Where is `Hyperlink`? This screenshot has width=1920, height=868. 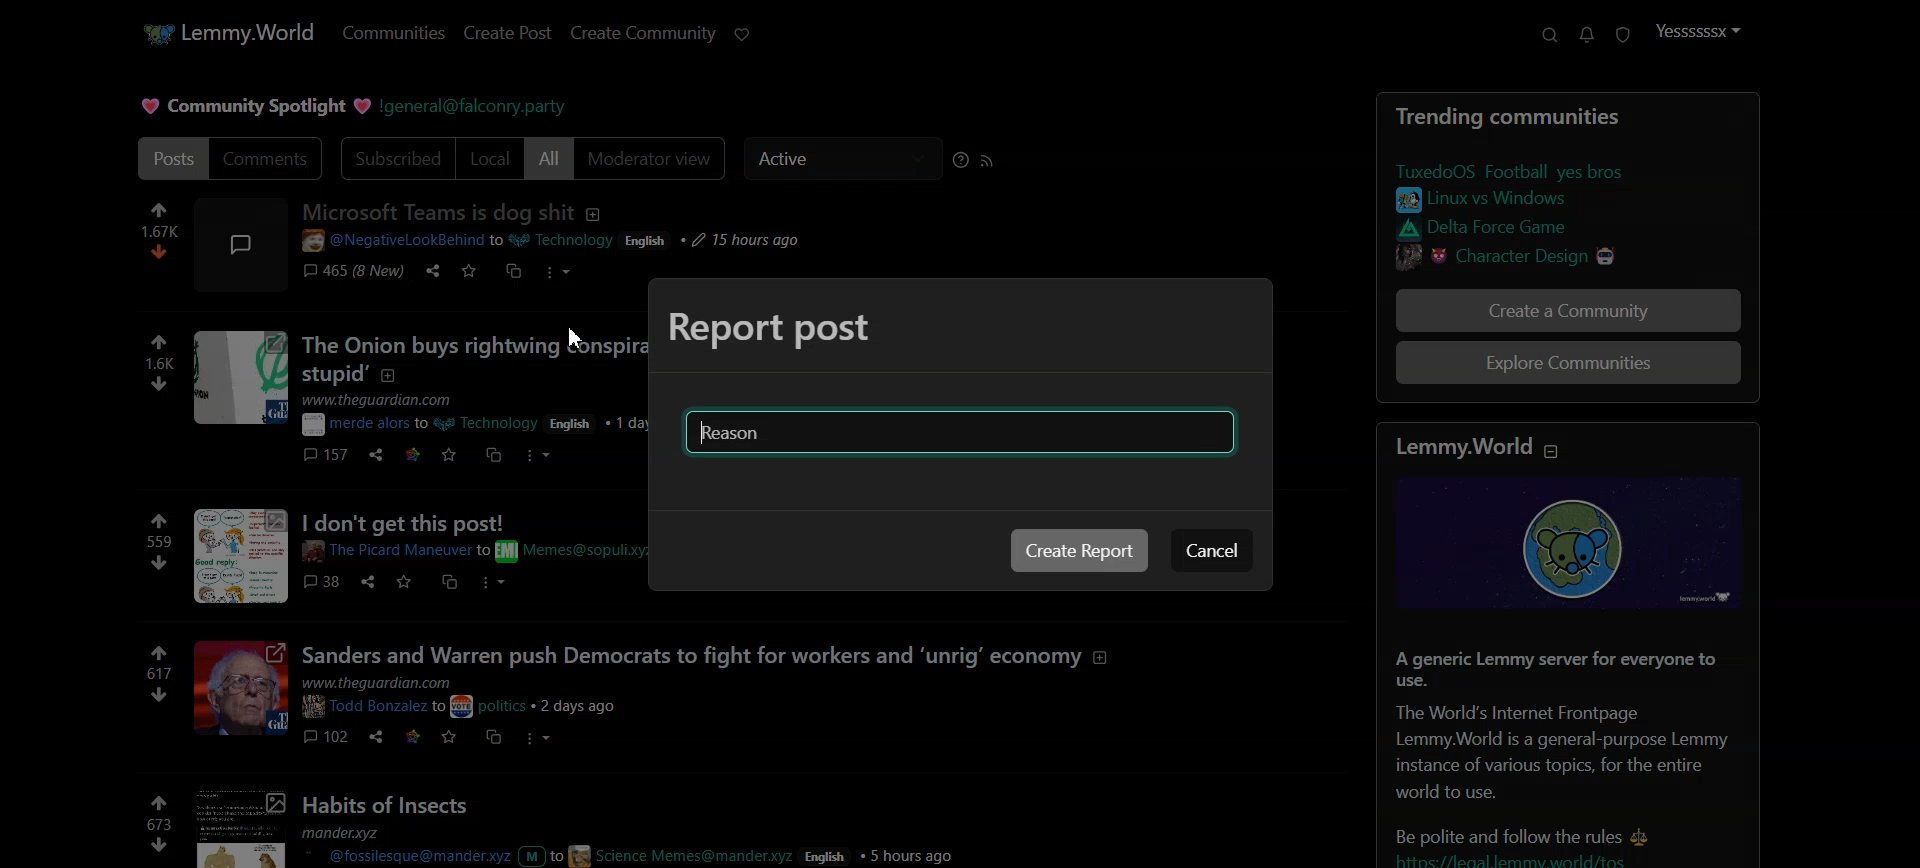 Hyperlink is located at coordinates (477, 107).